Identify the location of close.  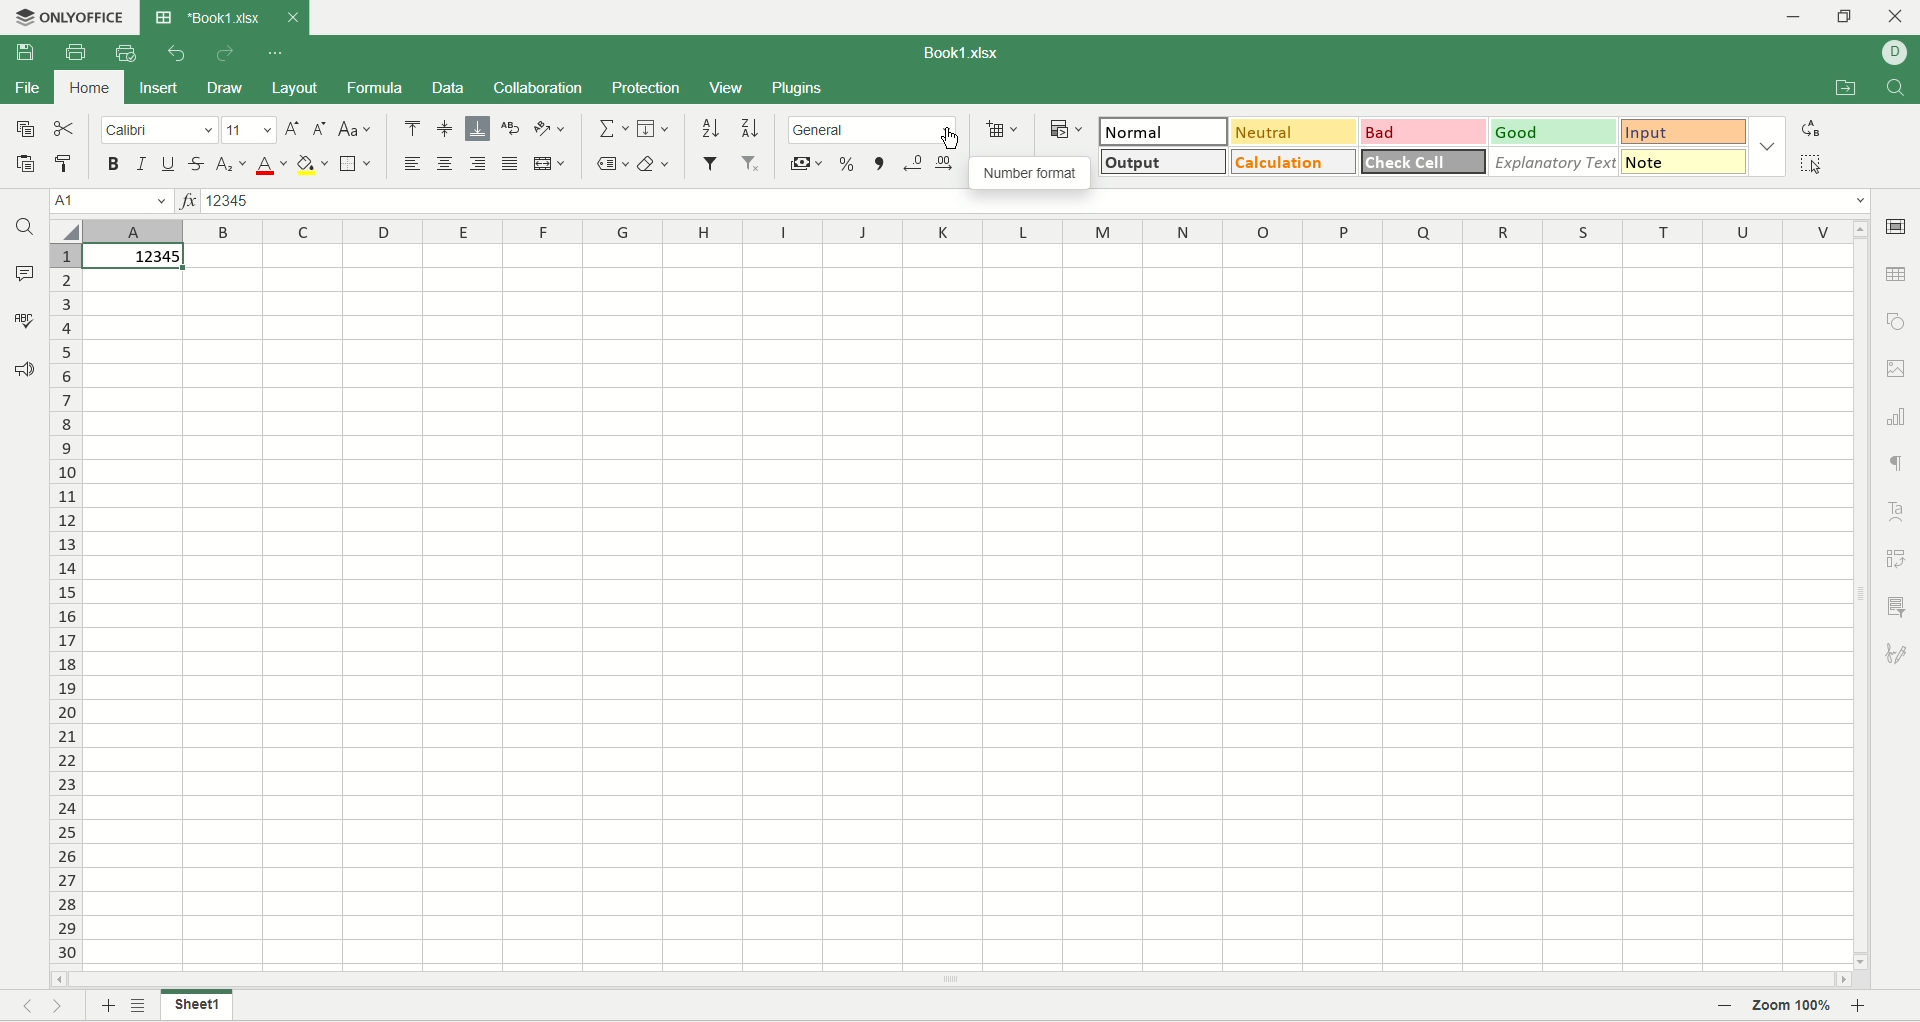
(1894, 17).